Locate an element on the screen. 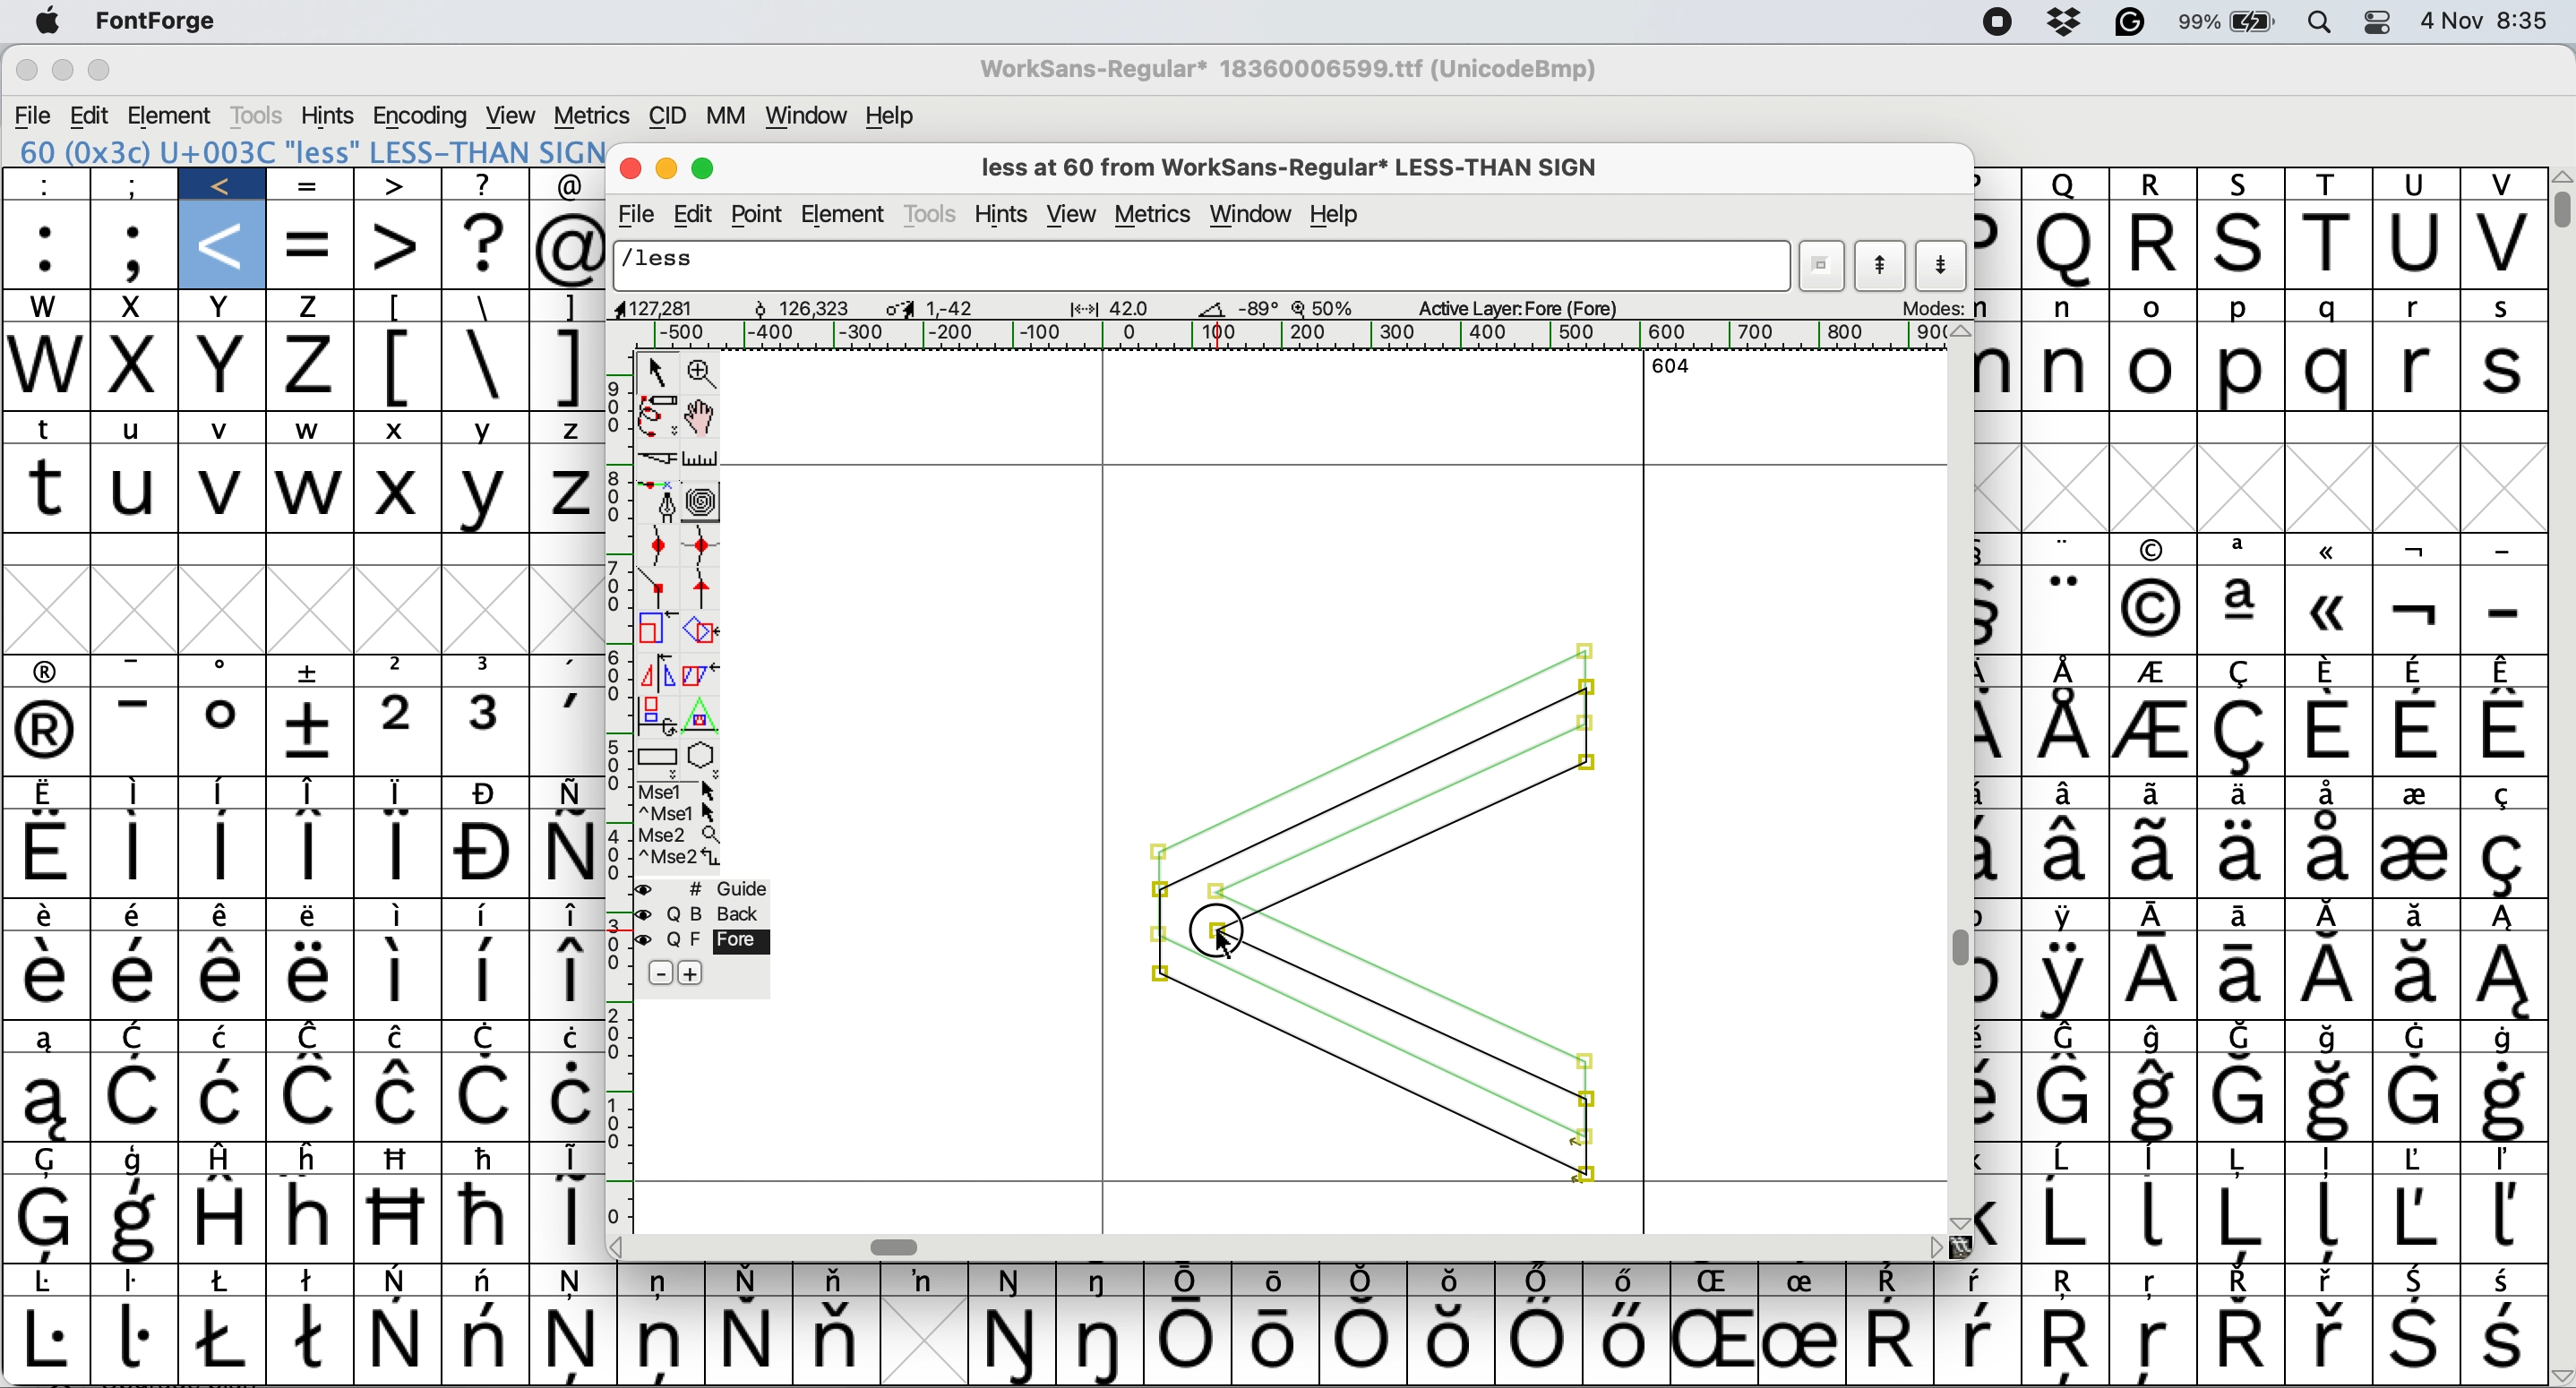 This screenshot has height=1388, width=2576. measure distance is located at coordinates (702, 457).